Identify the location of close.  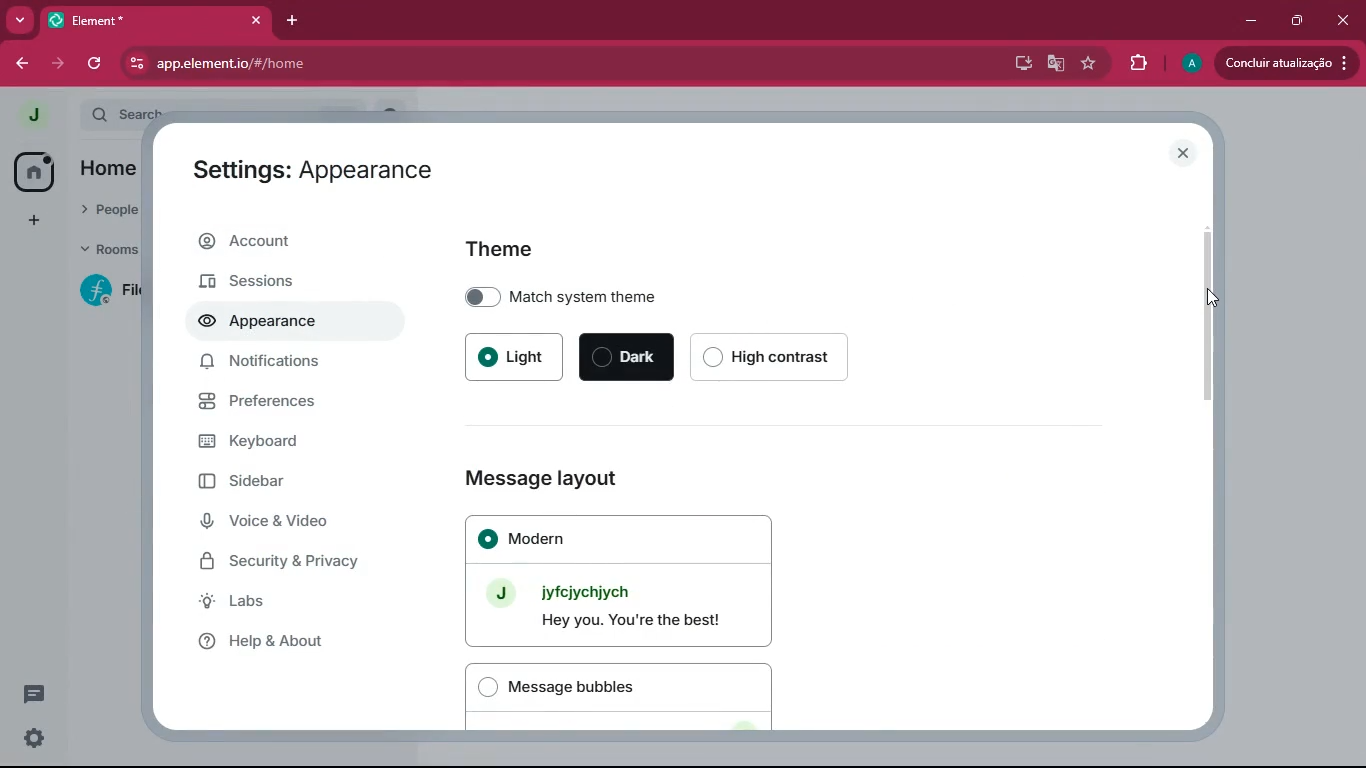
(1186, 154).